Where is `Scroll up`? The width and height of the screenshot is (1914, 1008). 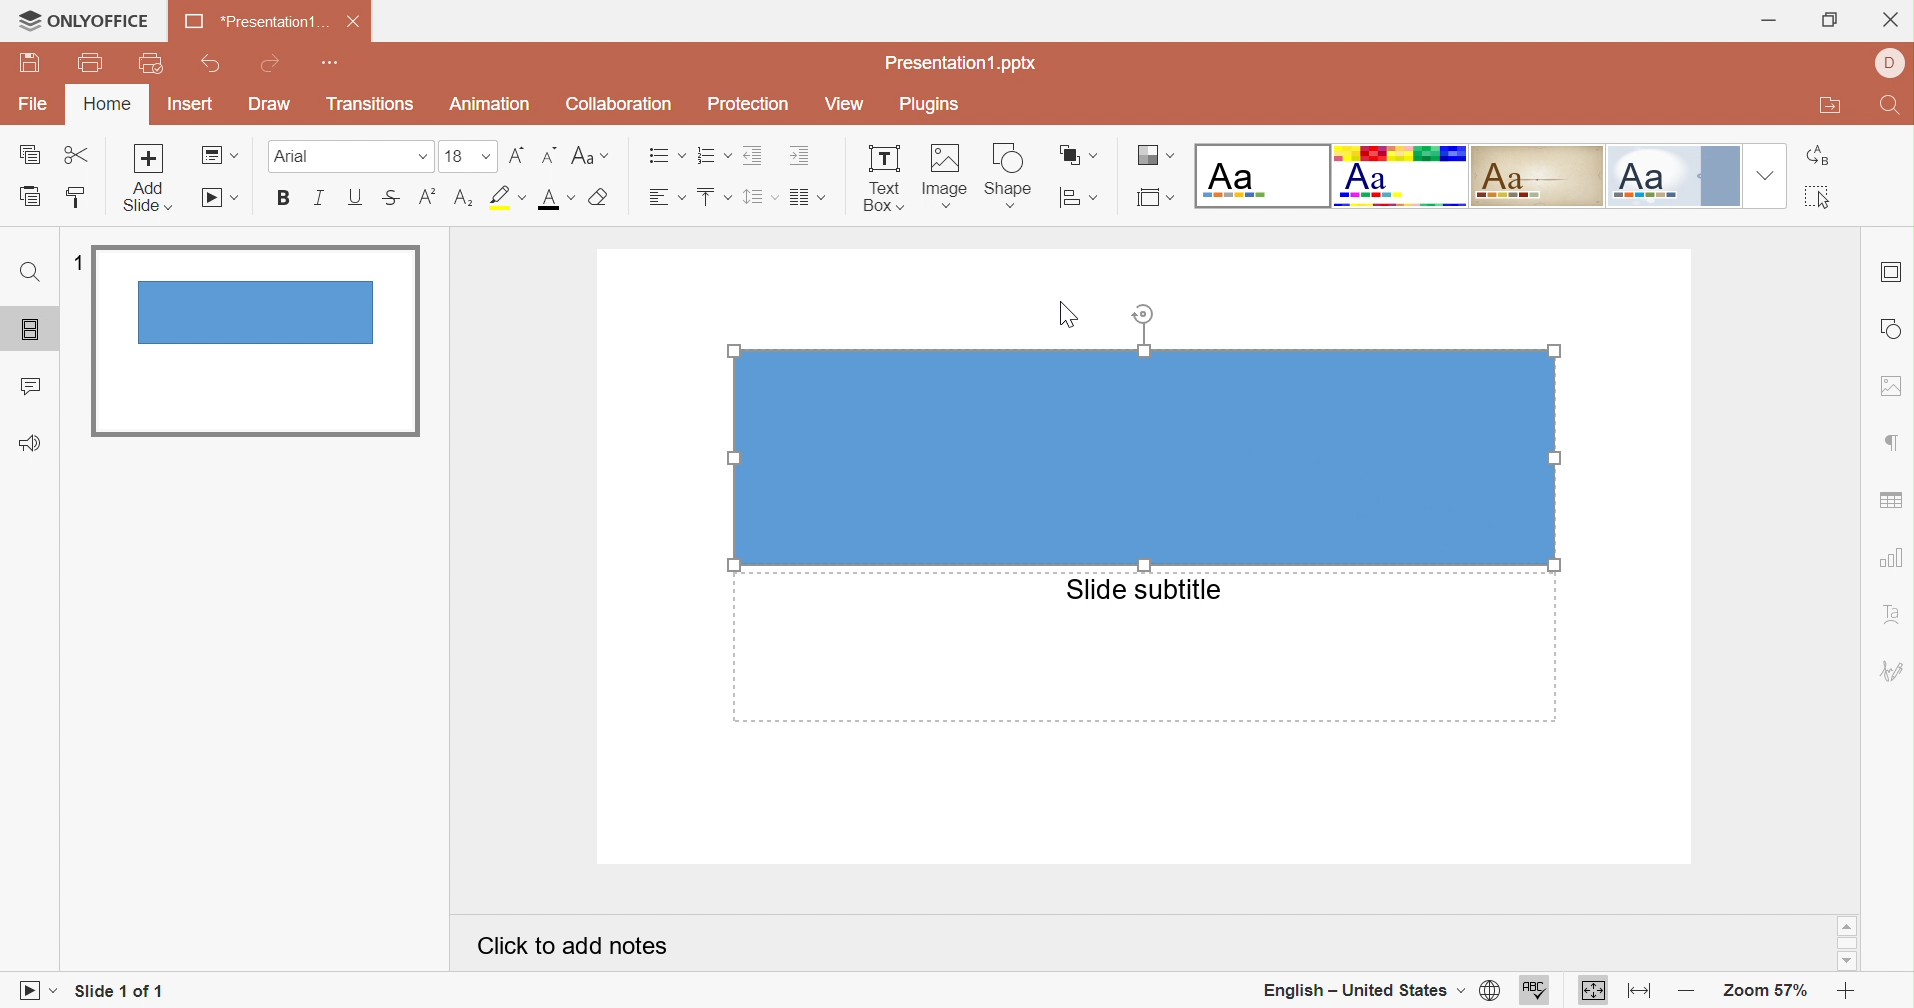
Scroll up is located at coordinates (1844, 925).